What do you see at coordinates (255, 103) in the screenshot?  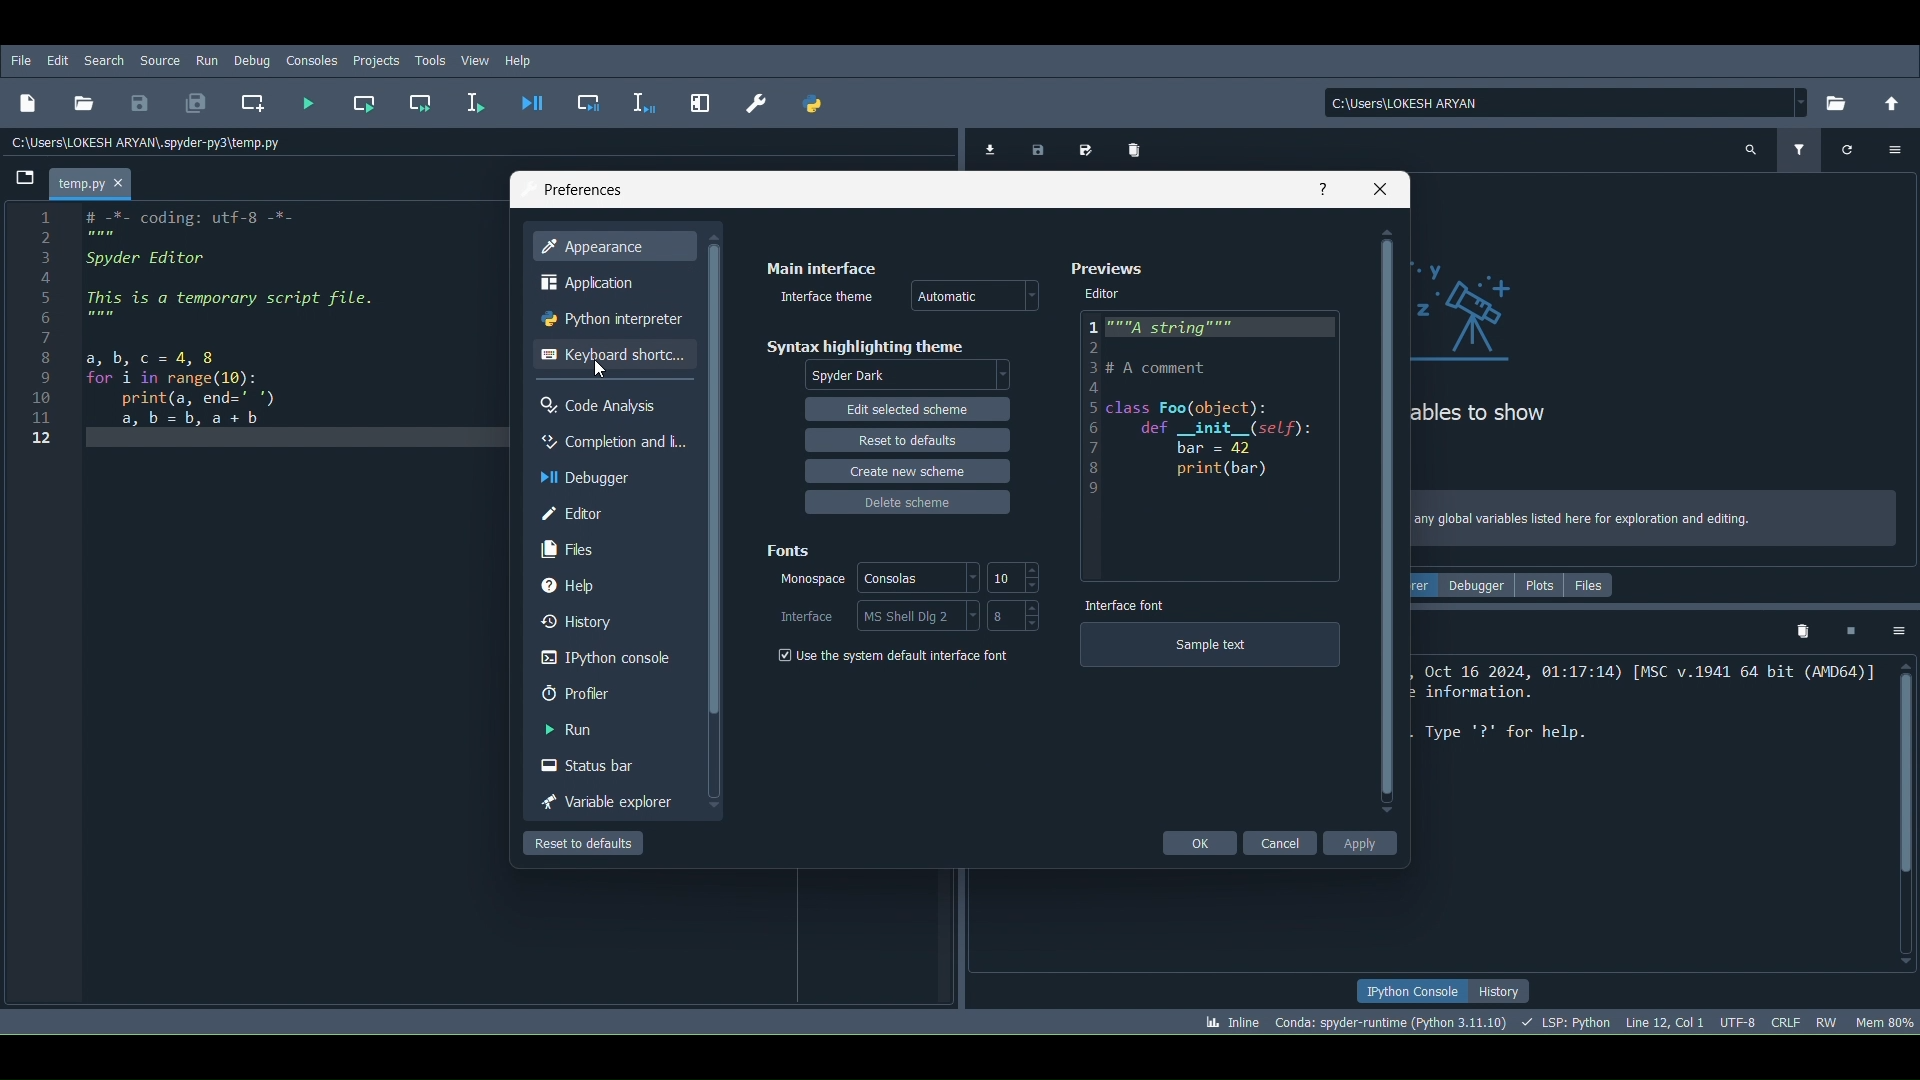 I see `Create a new cell at the current line (Ctrl + 2)` at bounding box center [255, 103].